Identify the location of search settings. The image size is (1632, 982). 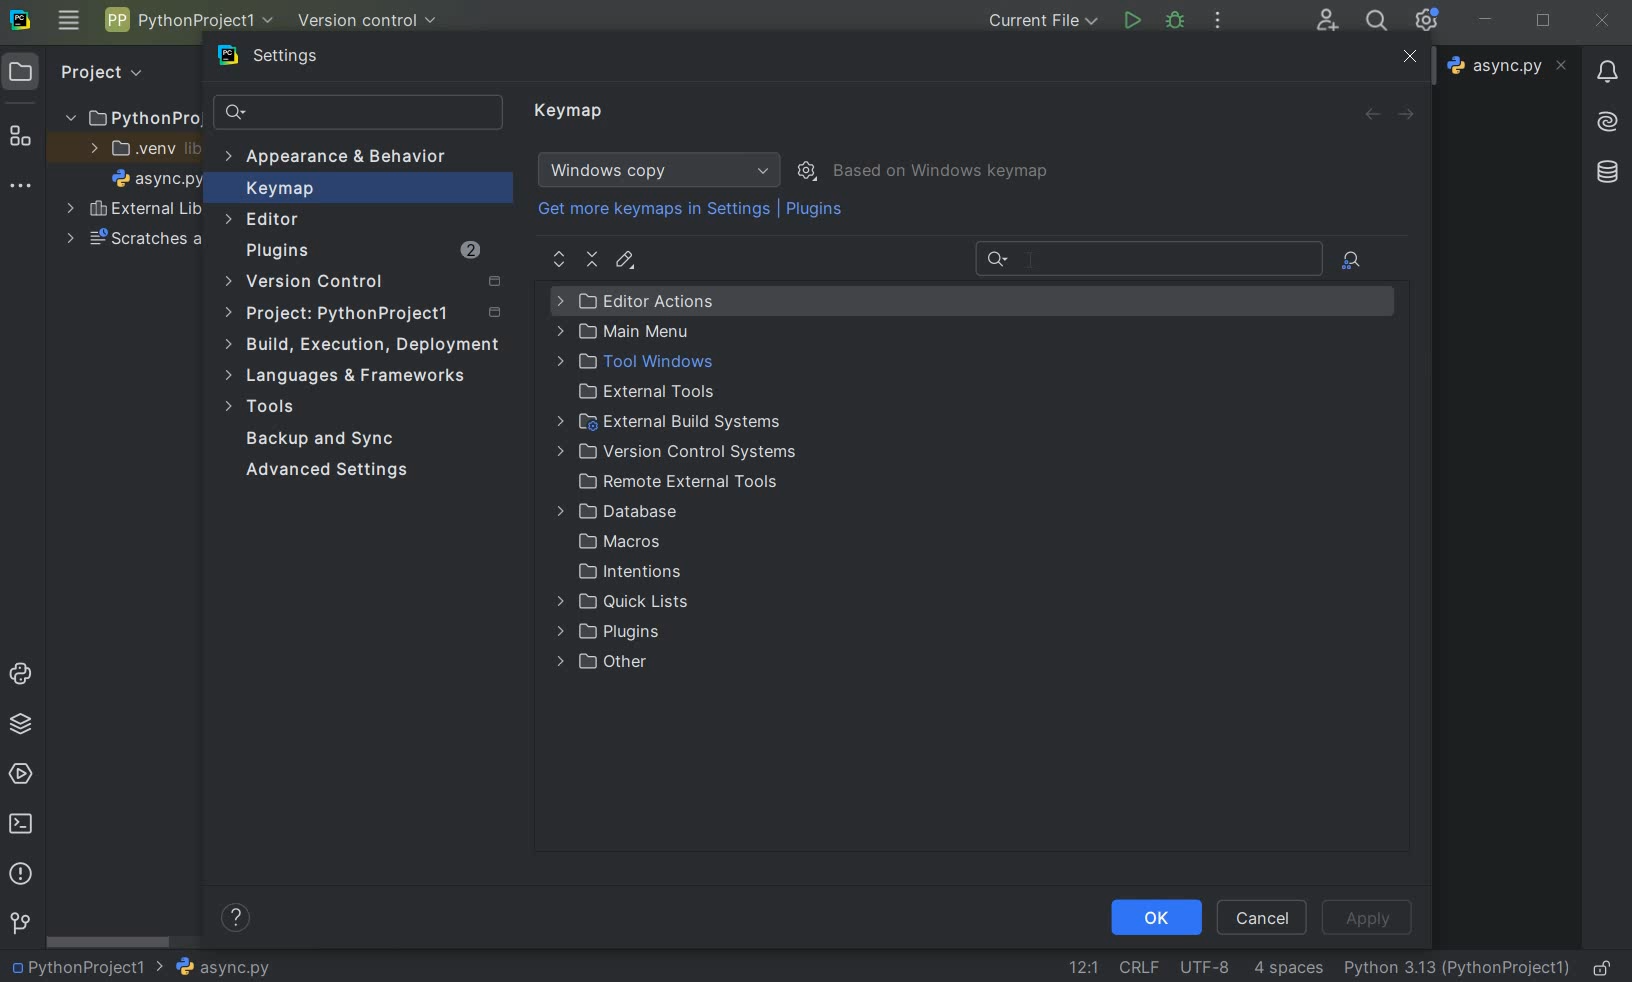
(359, 113).